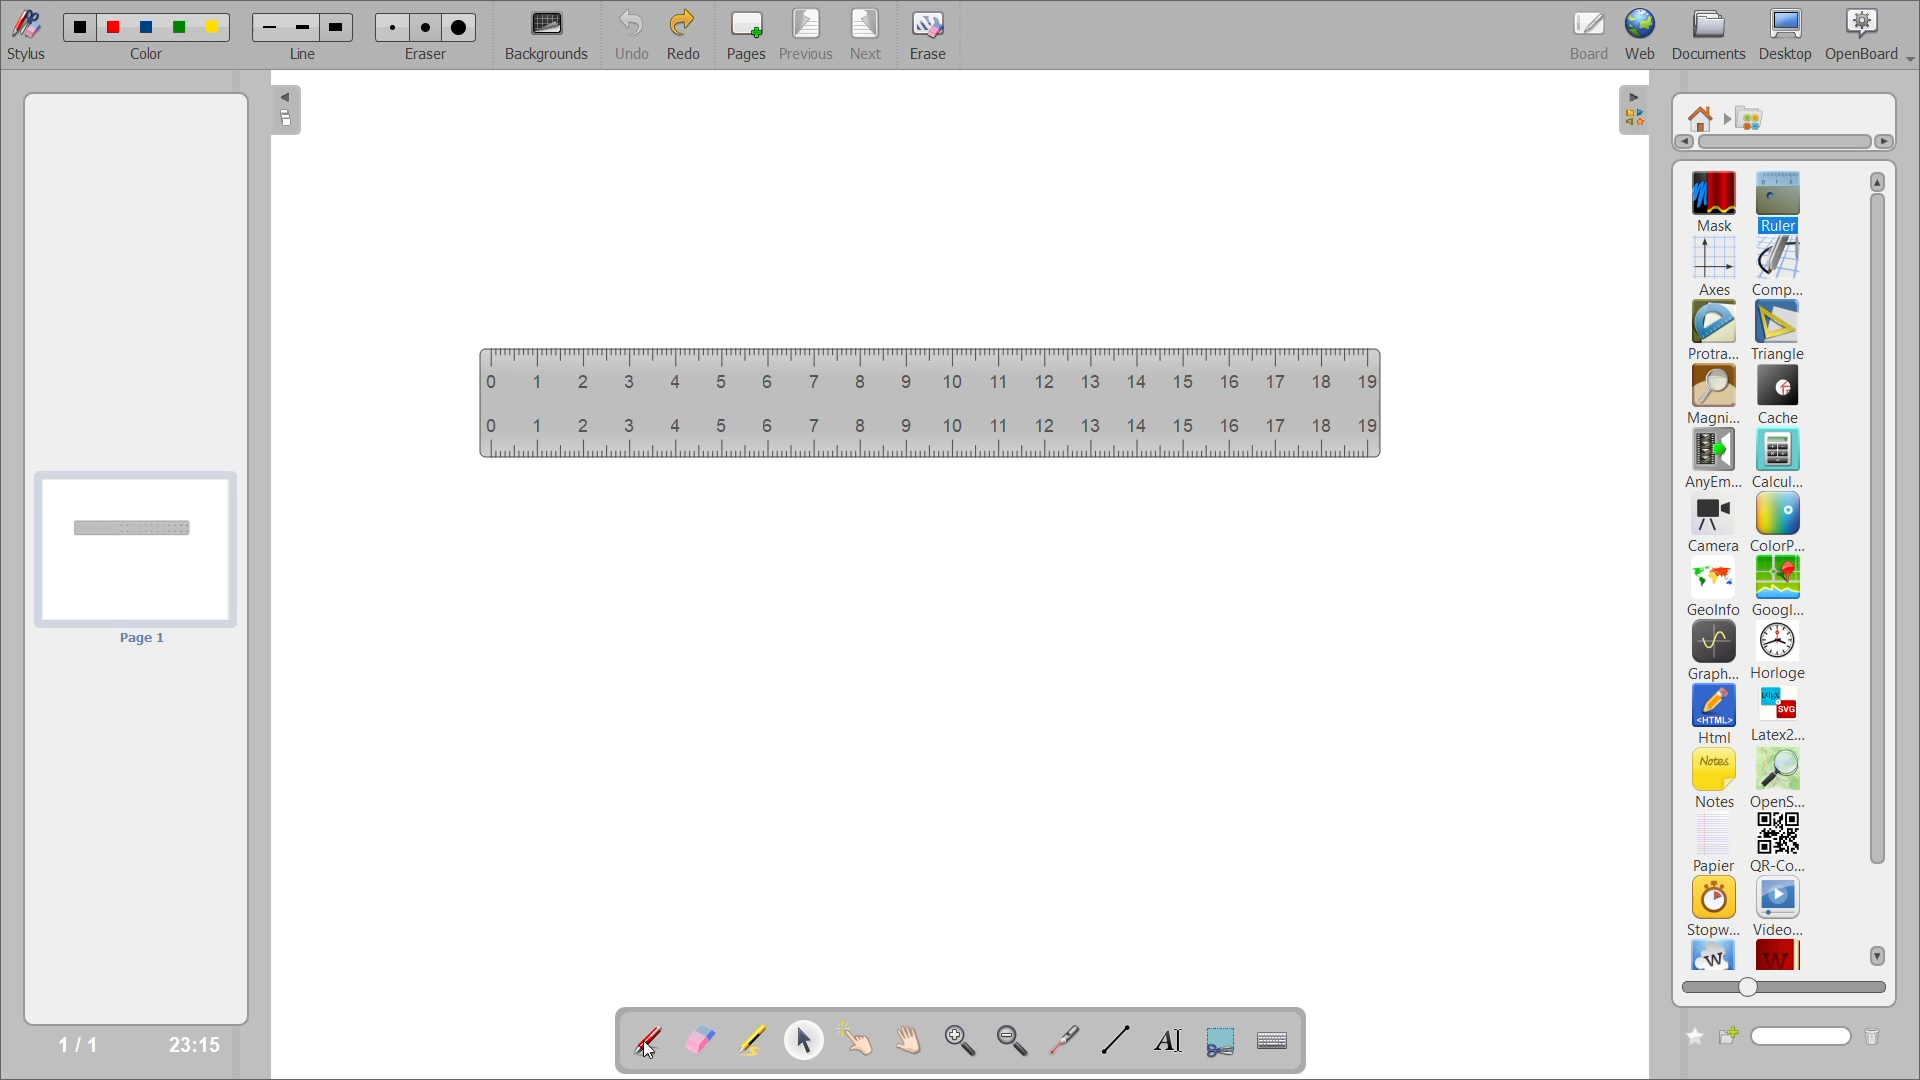  Describe the element at coordinates (869, 32) in the screenshot. I see `next` at that location.